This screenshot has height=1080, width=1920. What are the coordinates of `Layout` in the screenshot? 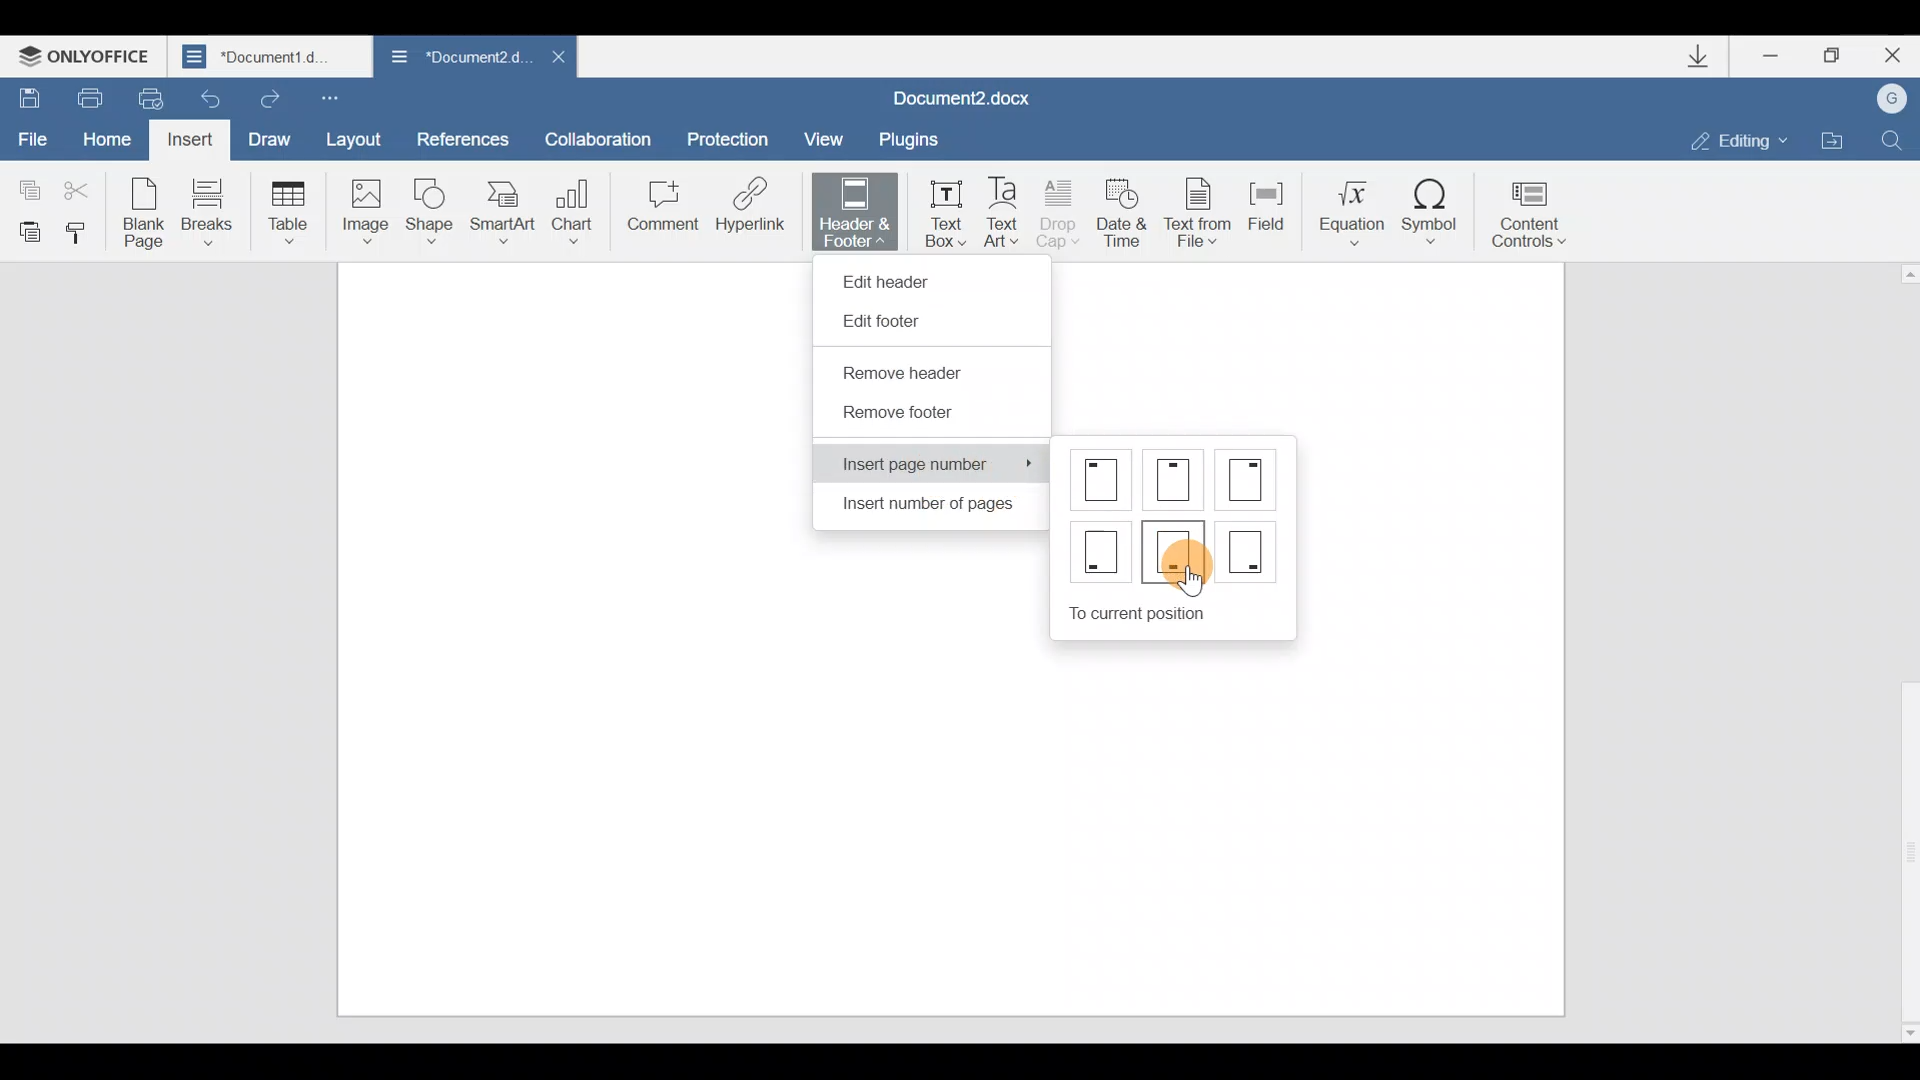 It's located at (360, 139).